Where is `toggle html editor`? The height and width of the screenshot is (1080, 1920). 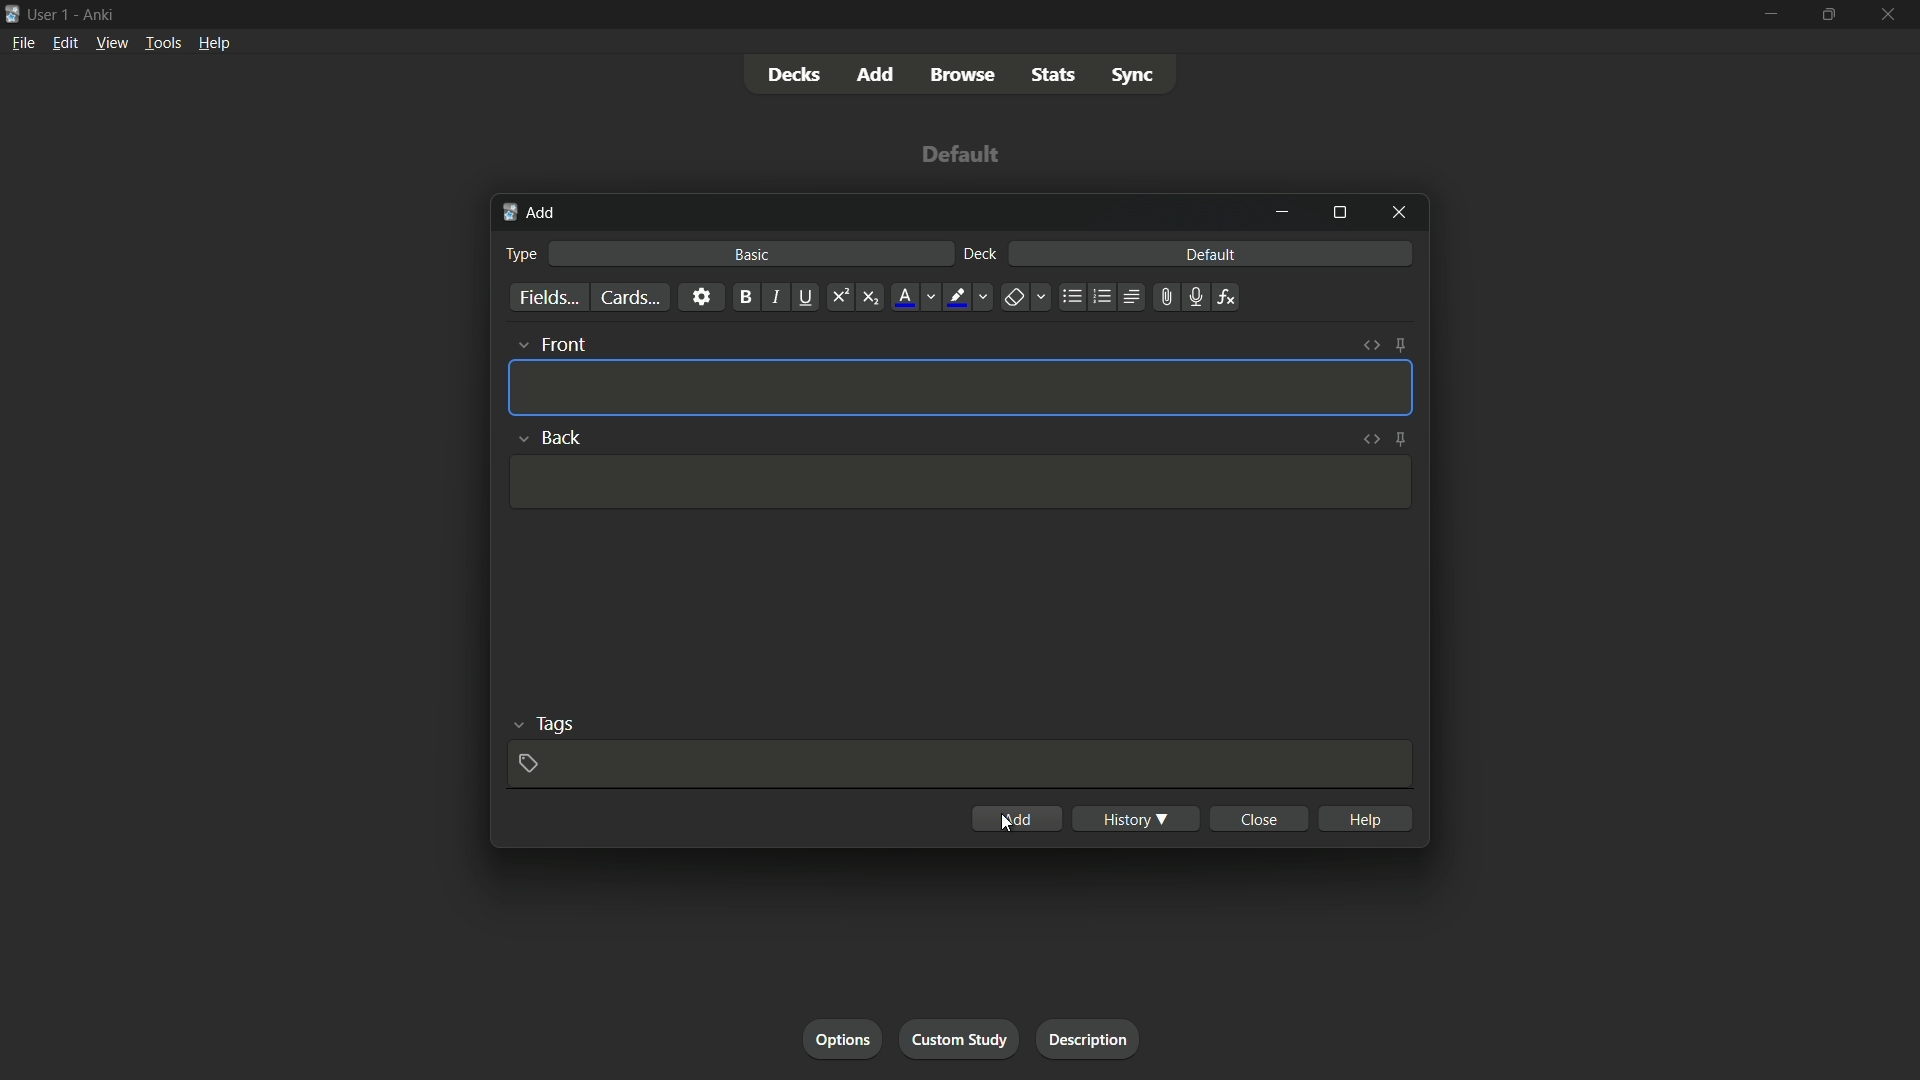 toggle html editor is located at coordinates (1372, 345).